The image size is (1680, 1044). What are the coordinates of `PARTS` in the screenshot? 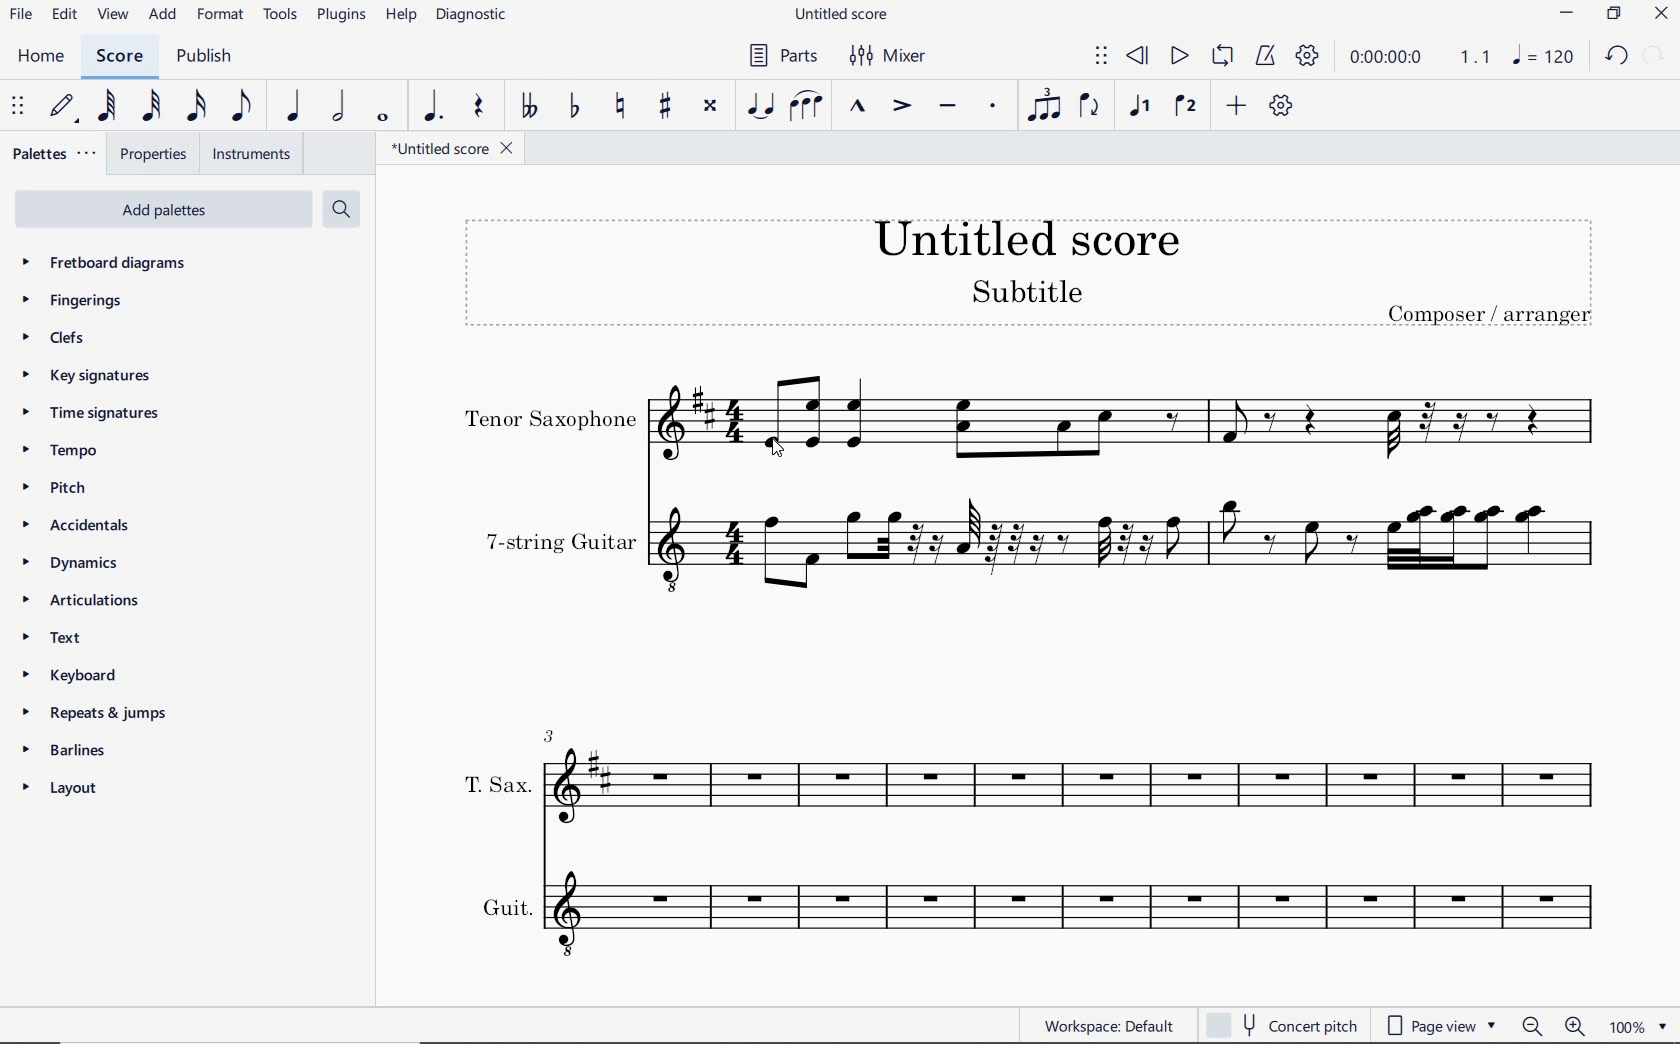 It's located at (782, 55).